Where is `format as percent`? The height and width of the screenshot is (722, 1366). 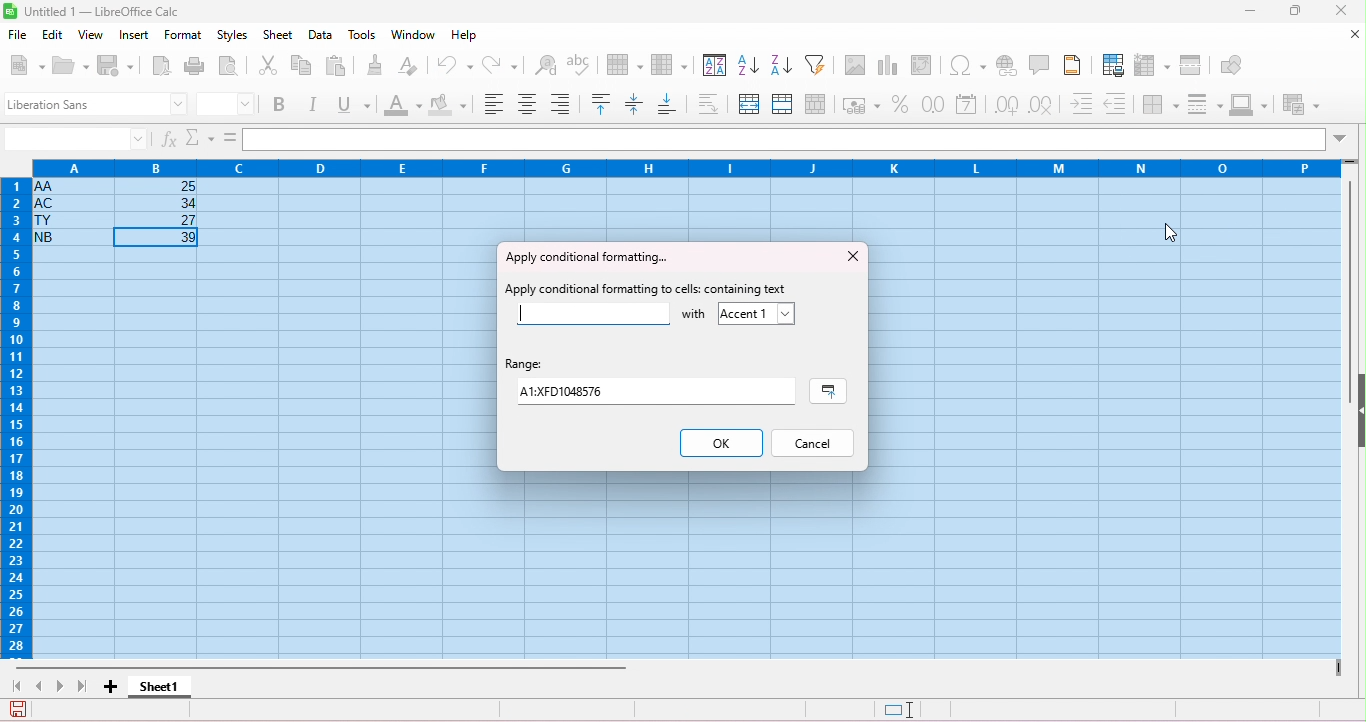 format as percent is located at coordinates (900, 103).